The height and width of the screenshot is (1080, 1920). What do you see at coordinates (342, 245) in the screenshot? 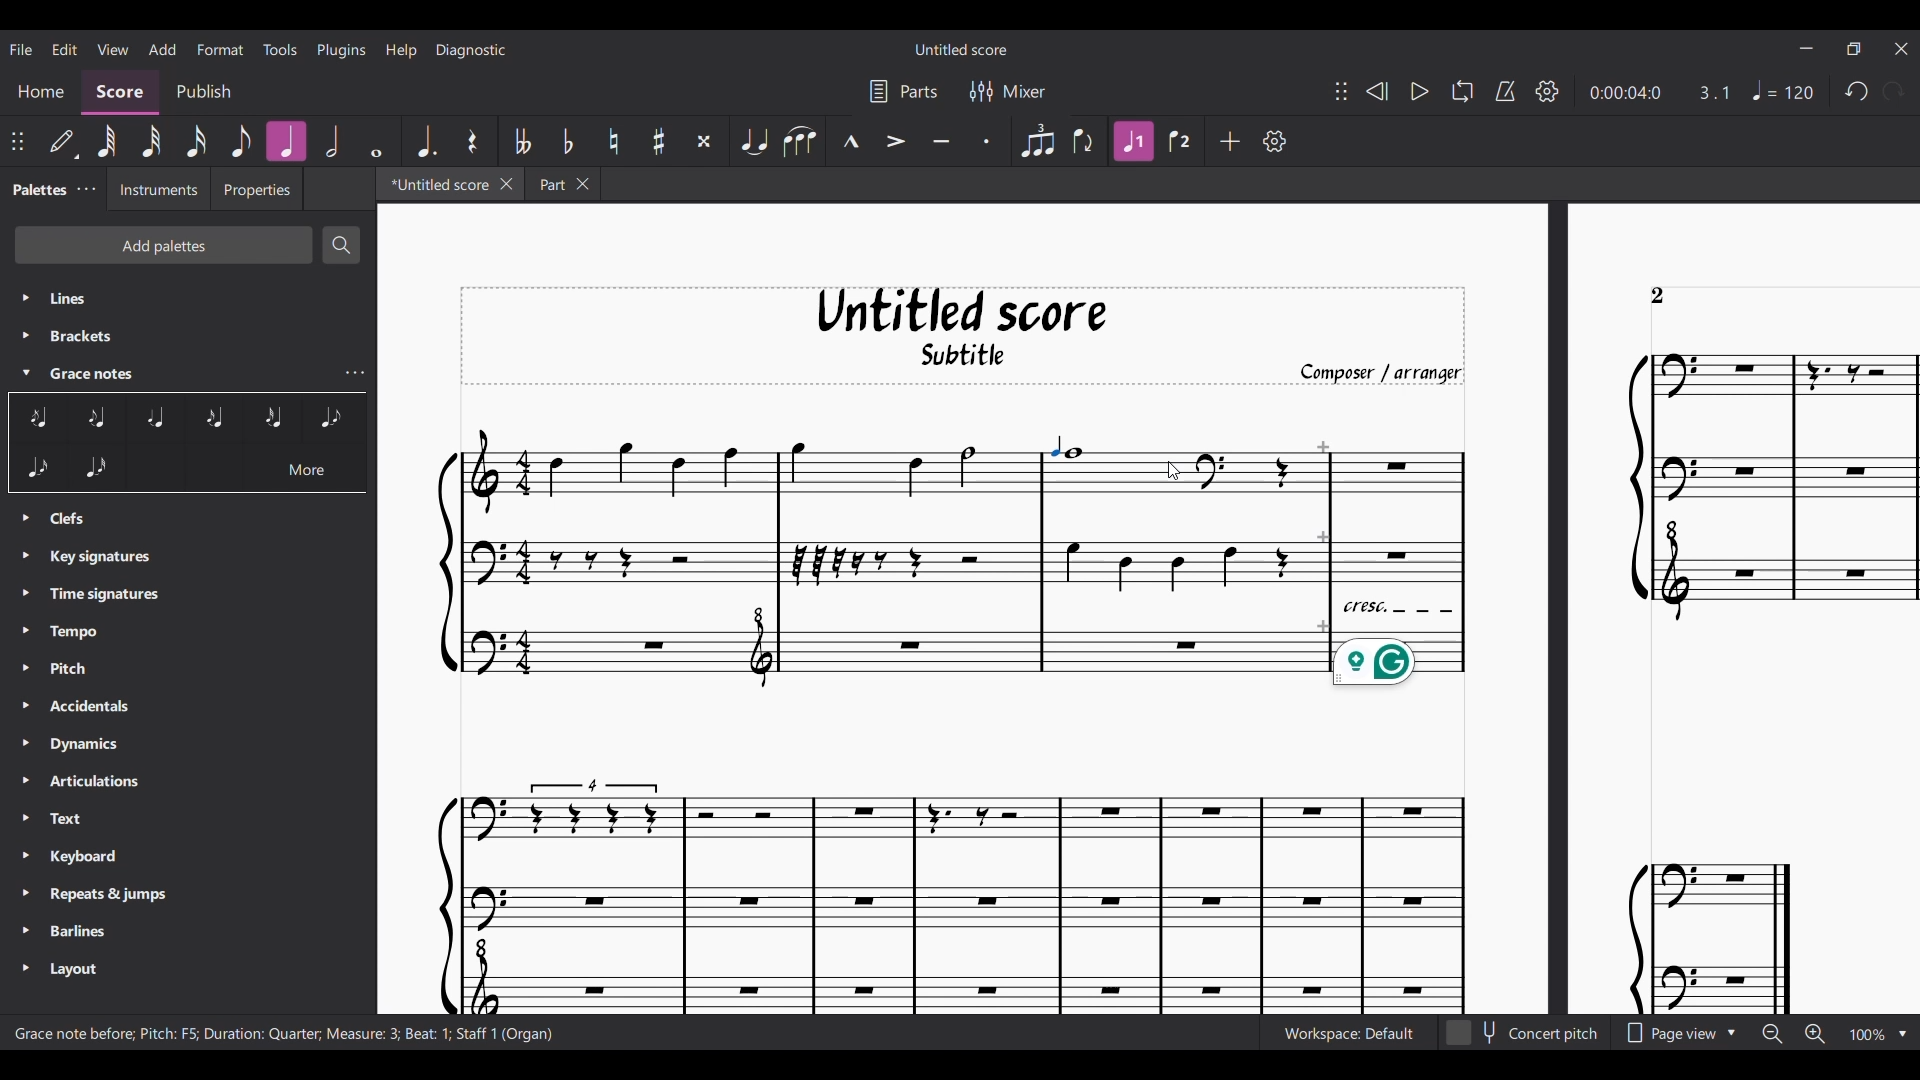
I see `Search palette` at bounding box center [342, 245].